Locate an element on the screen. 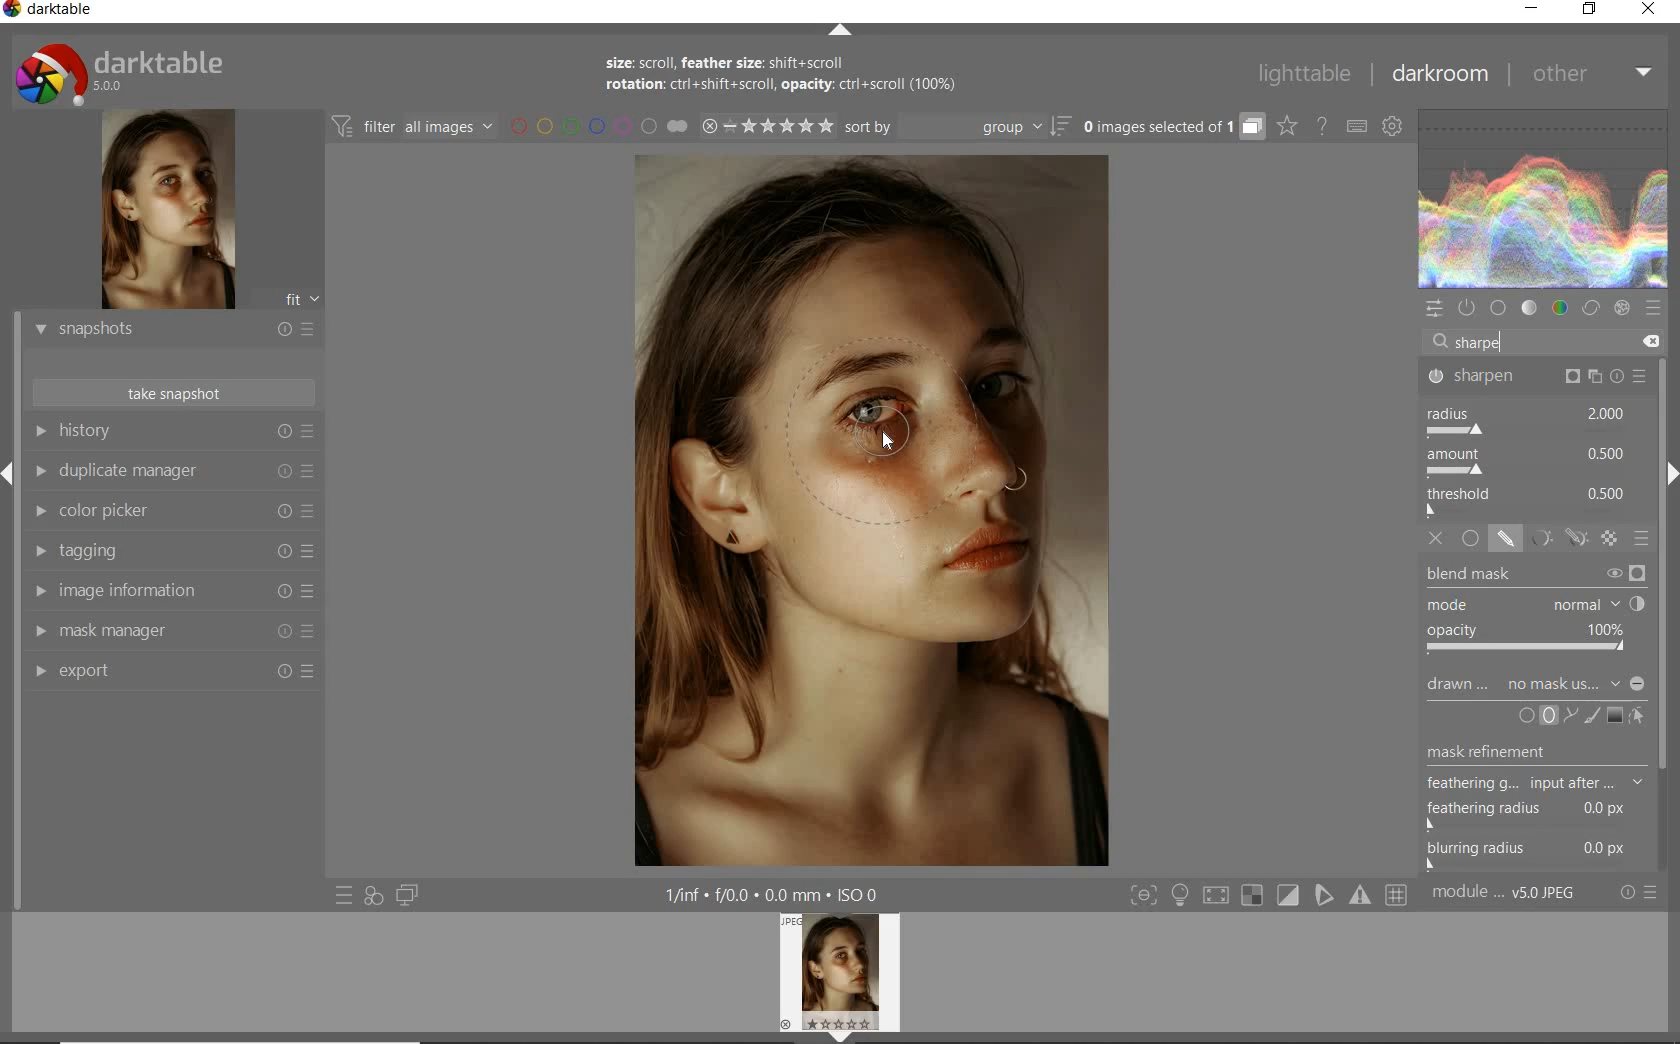  close is located at coordinates (1650, 11).